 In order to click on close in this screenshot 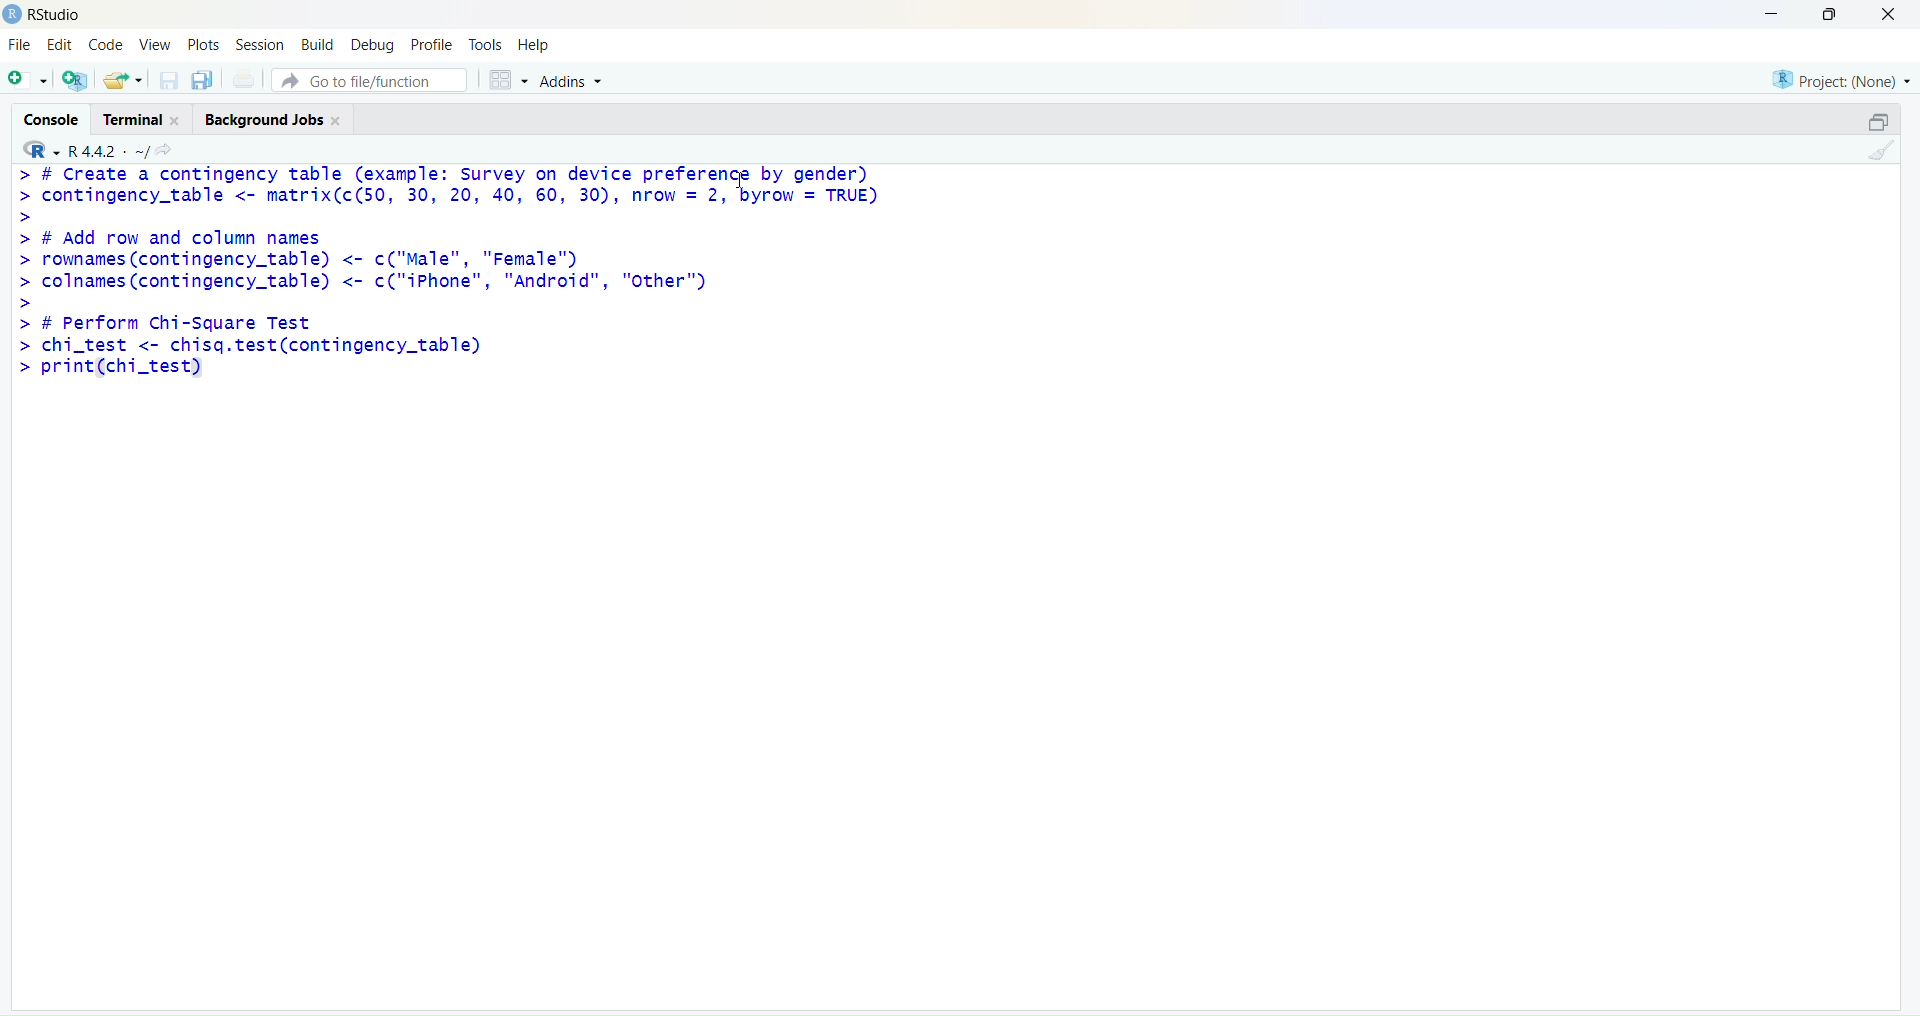, I will do `click(336, 120)`.